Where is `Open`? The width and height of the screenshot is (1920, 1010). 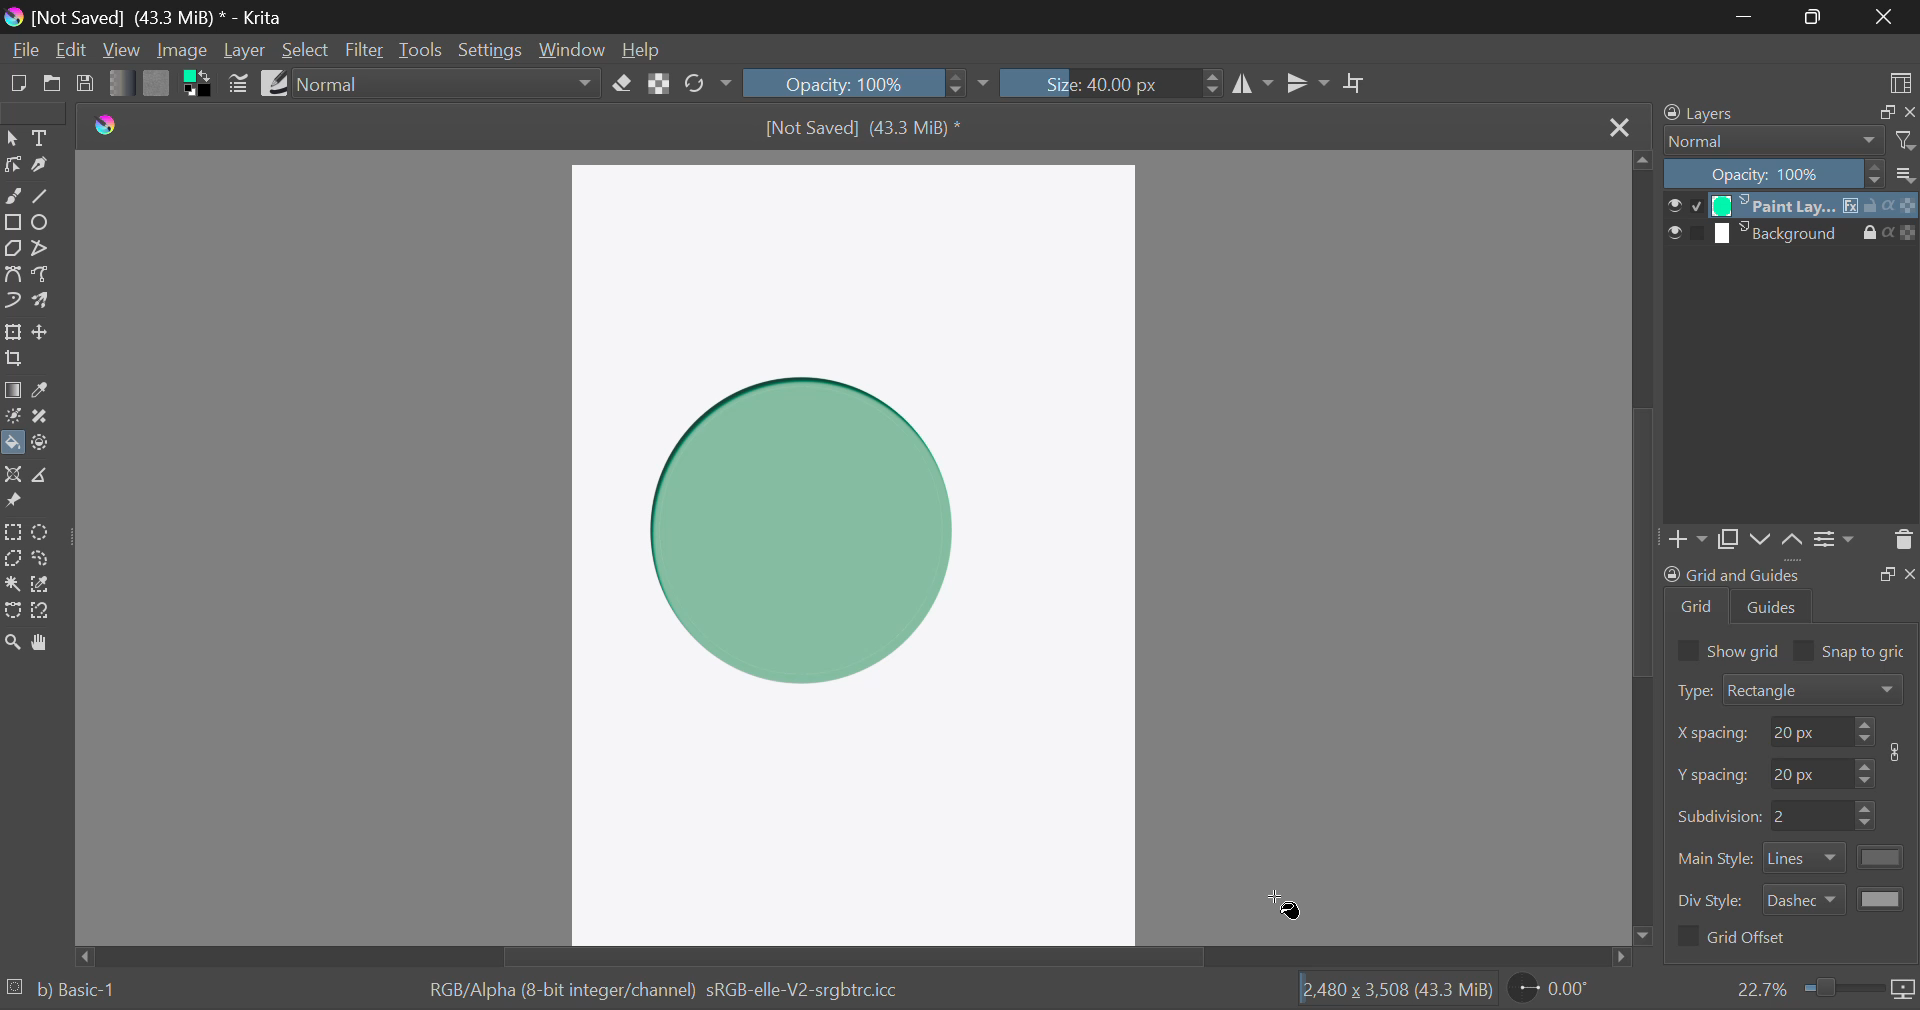 Open is located at coordinates (54, 82).